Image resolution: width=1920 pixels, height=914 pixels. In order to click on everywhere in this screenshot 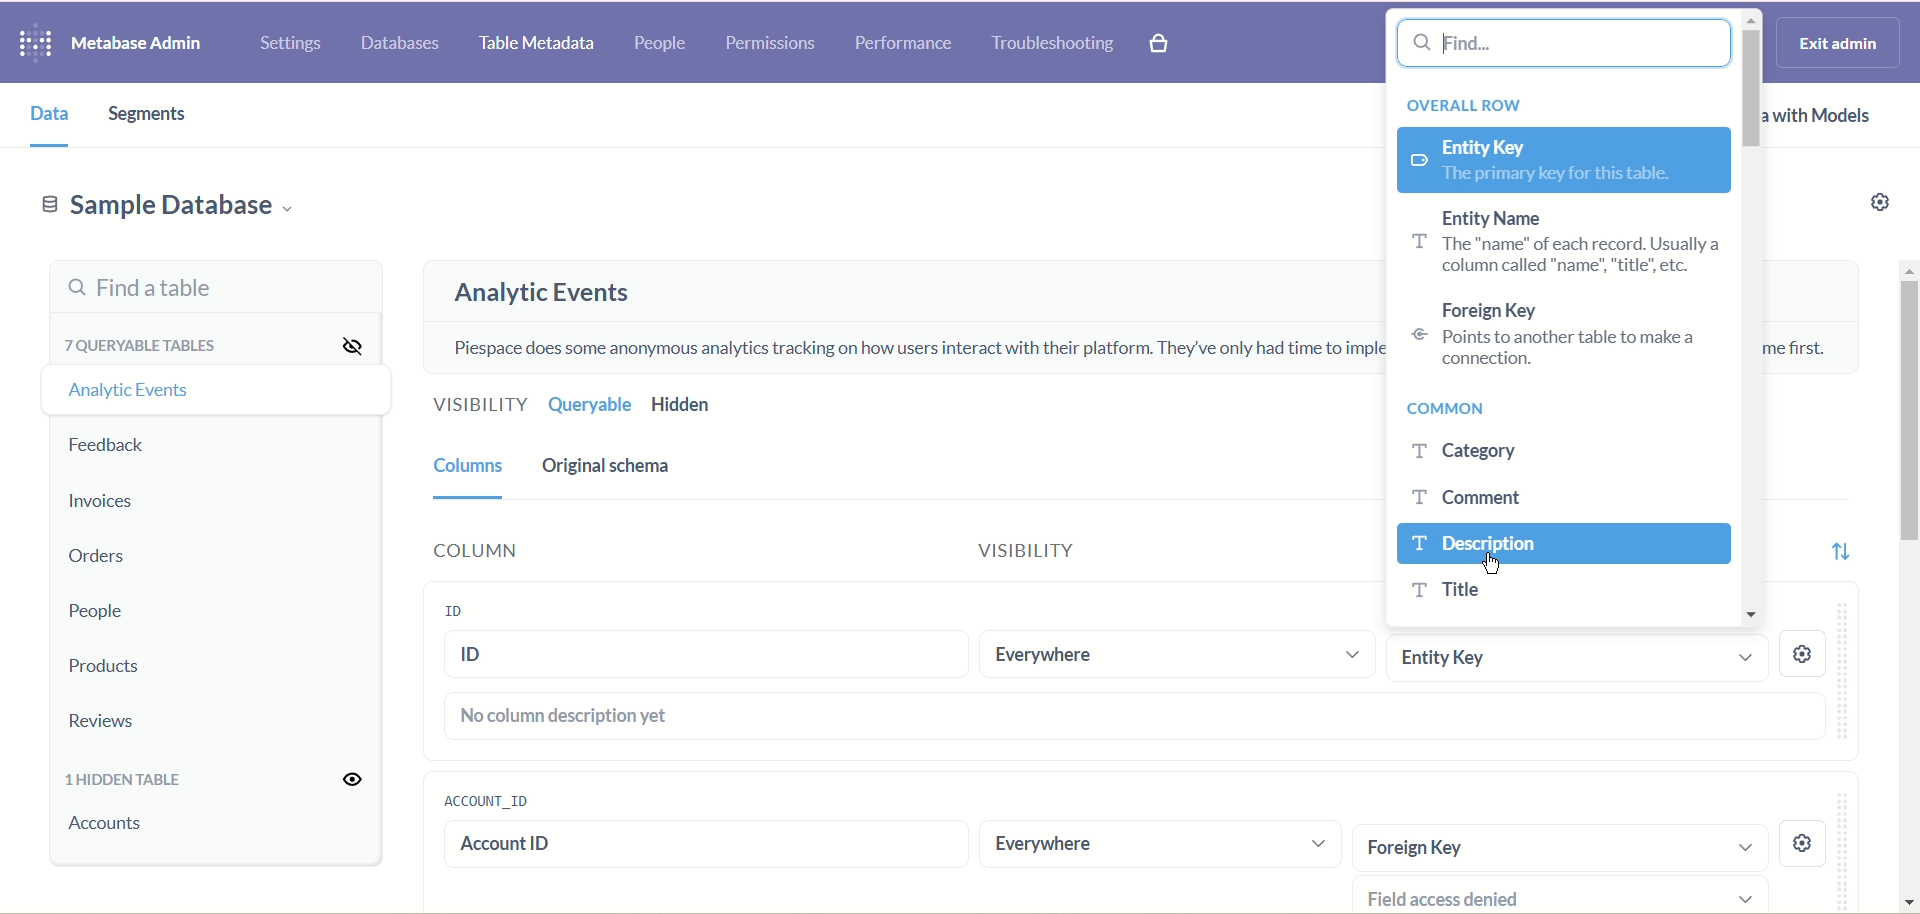, I will do `click(1161, 849)`.